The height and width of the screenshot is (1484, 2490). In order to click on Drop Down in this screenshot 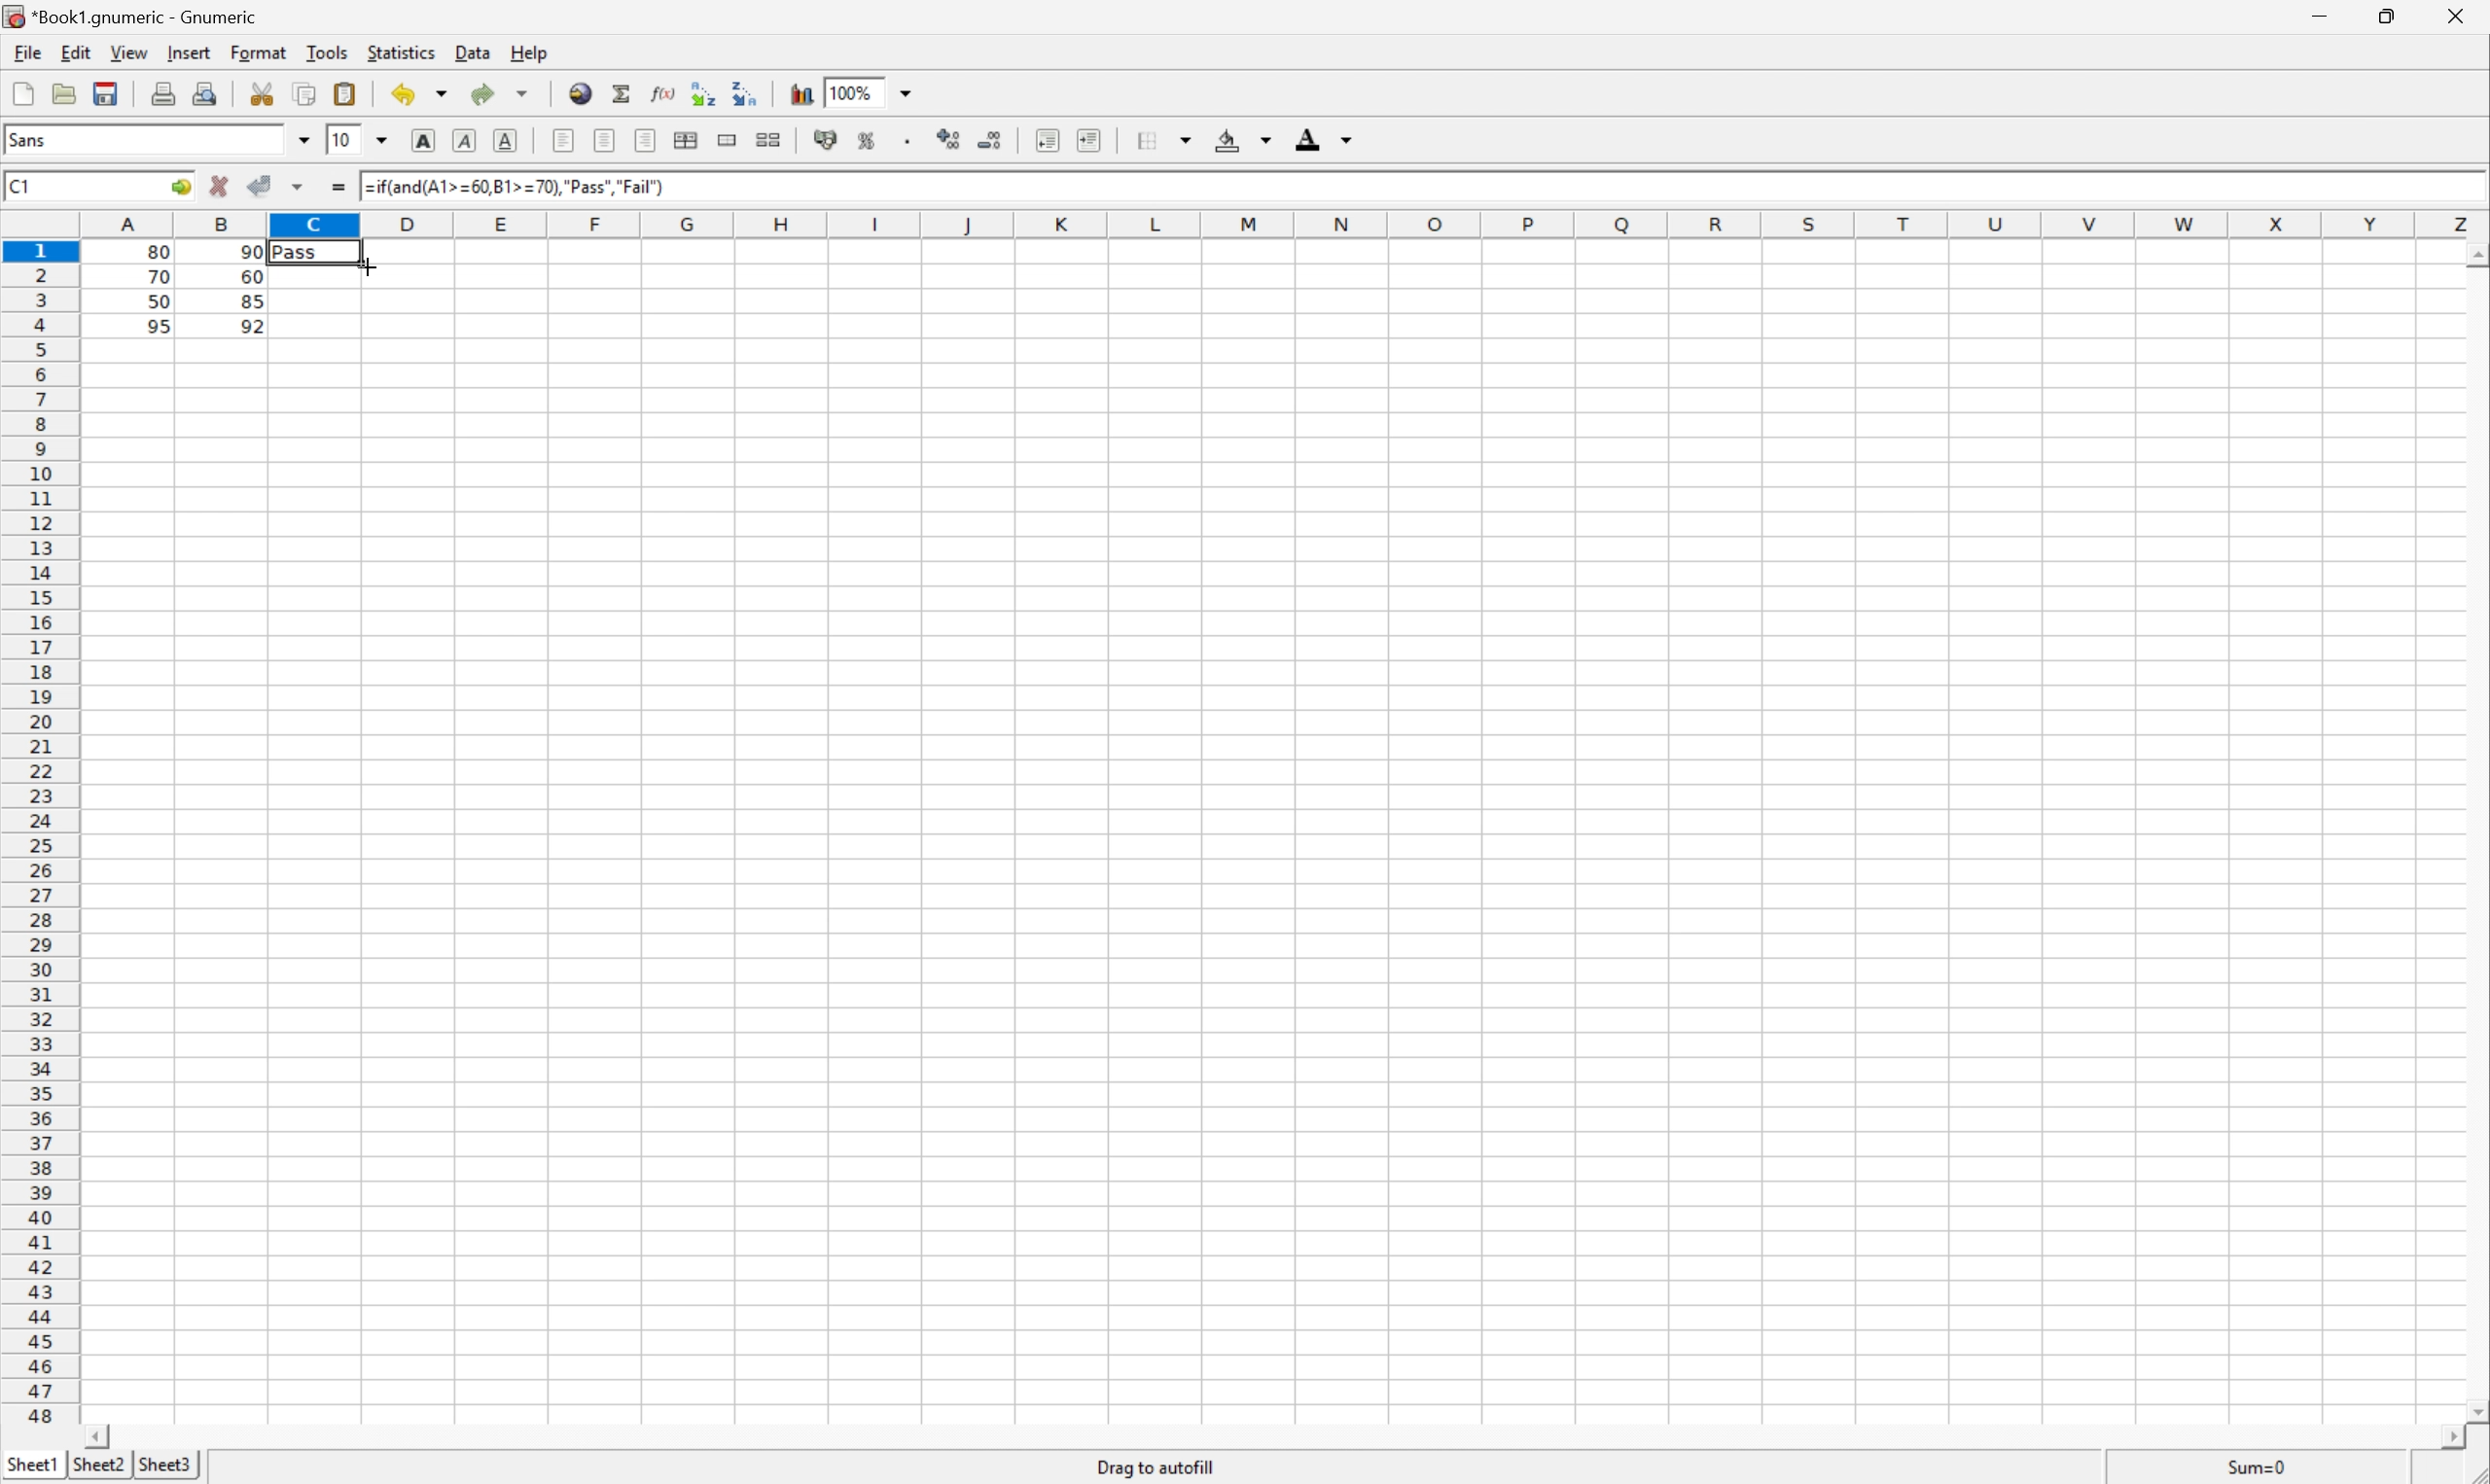, I will do `click(305, 141)`.